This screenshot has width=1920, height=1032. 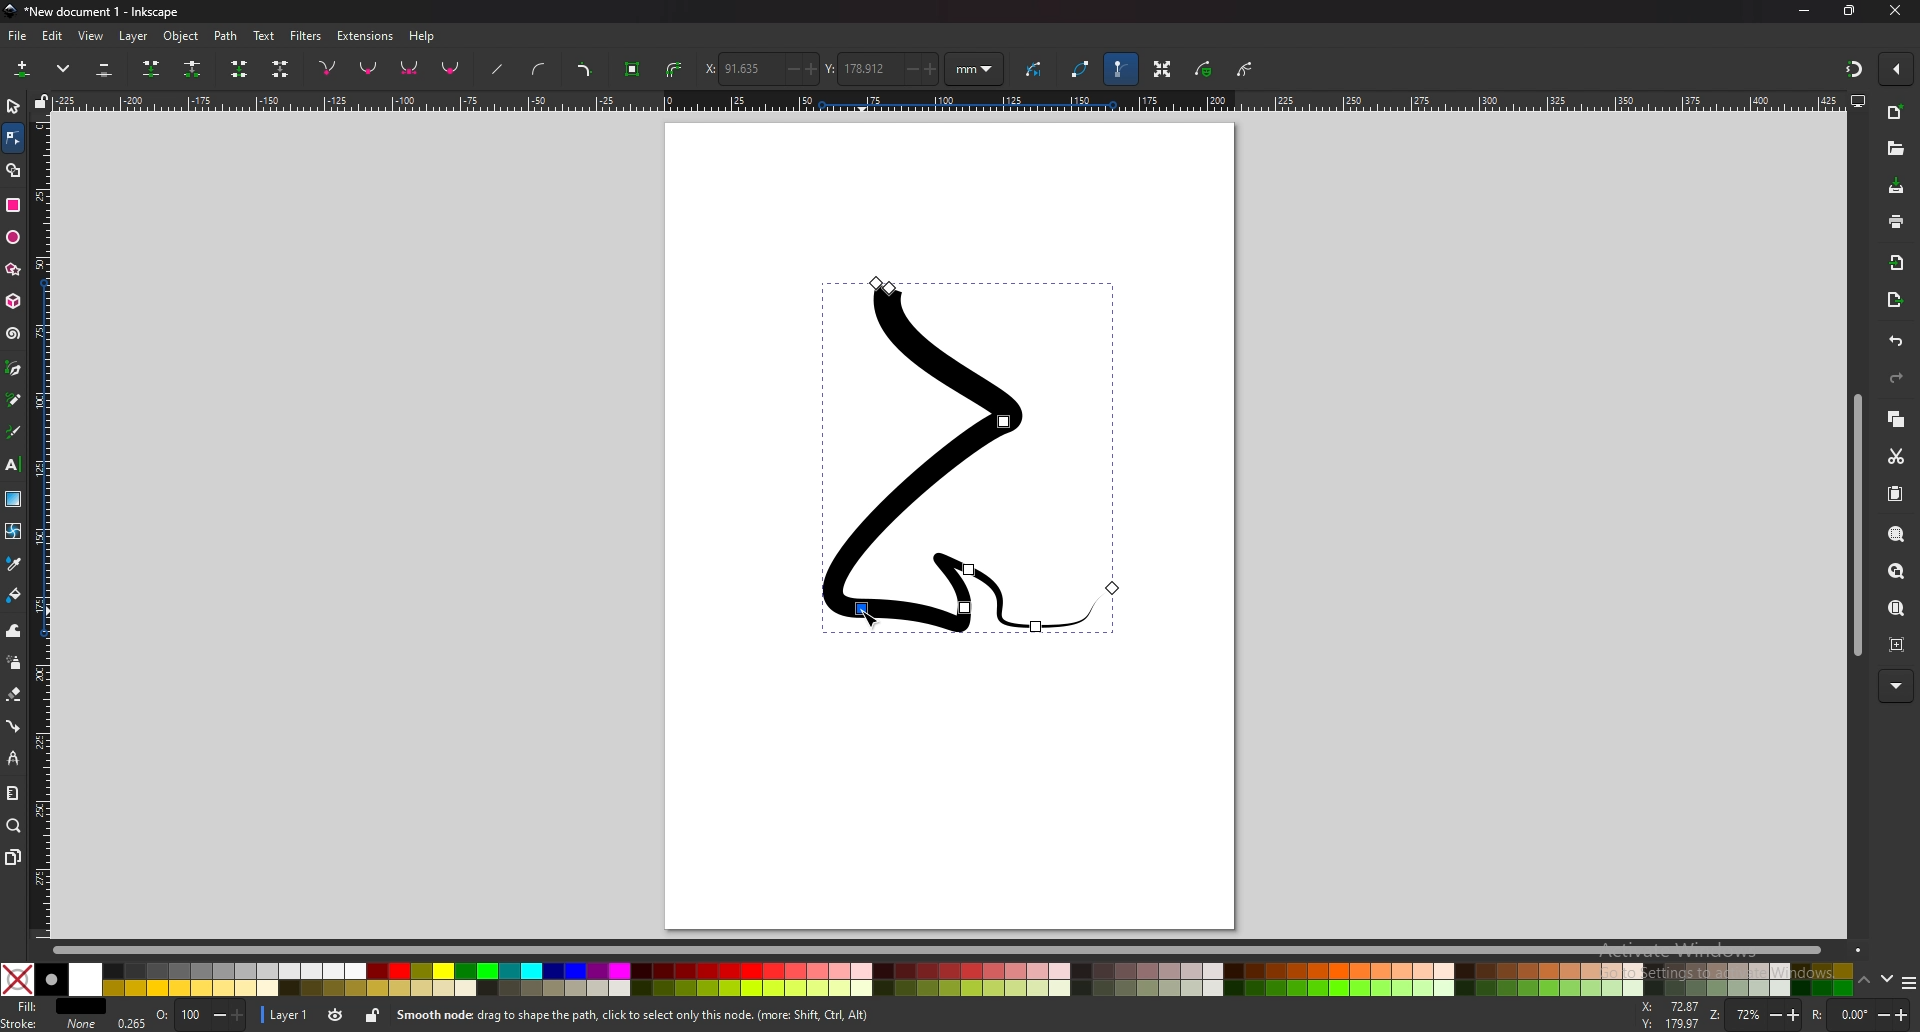 What do you see at coordinates (23, 70) in the screenshot?
I see `insert new nodes` at bounding box center [23, 70].